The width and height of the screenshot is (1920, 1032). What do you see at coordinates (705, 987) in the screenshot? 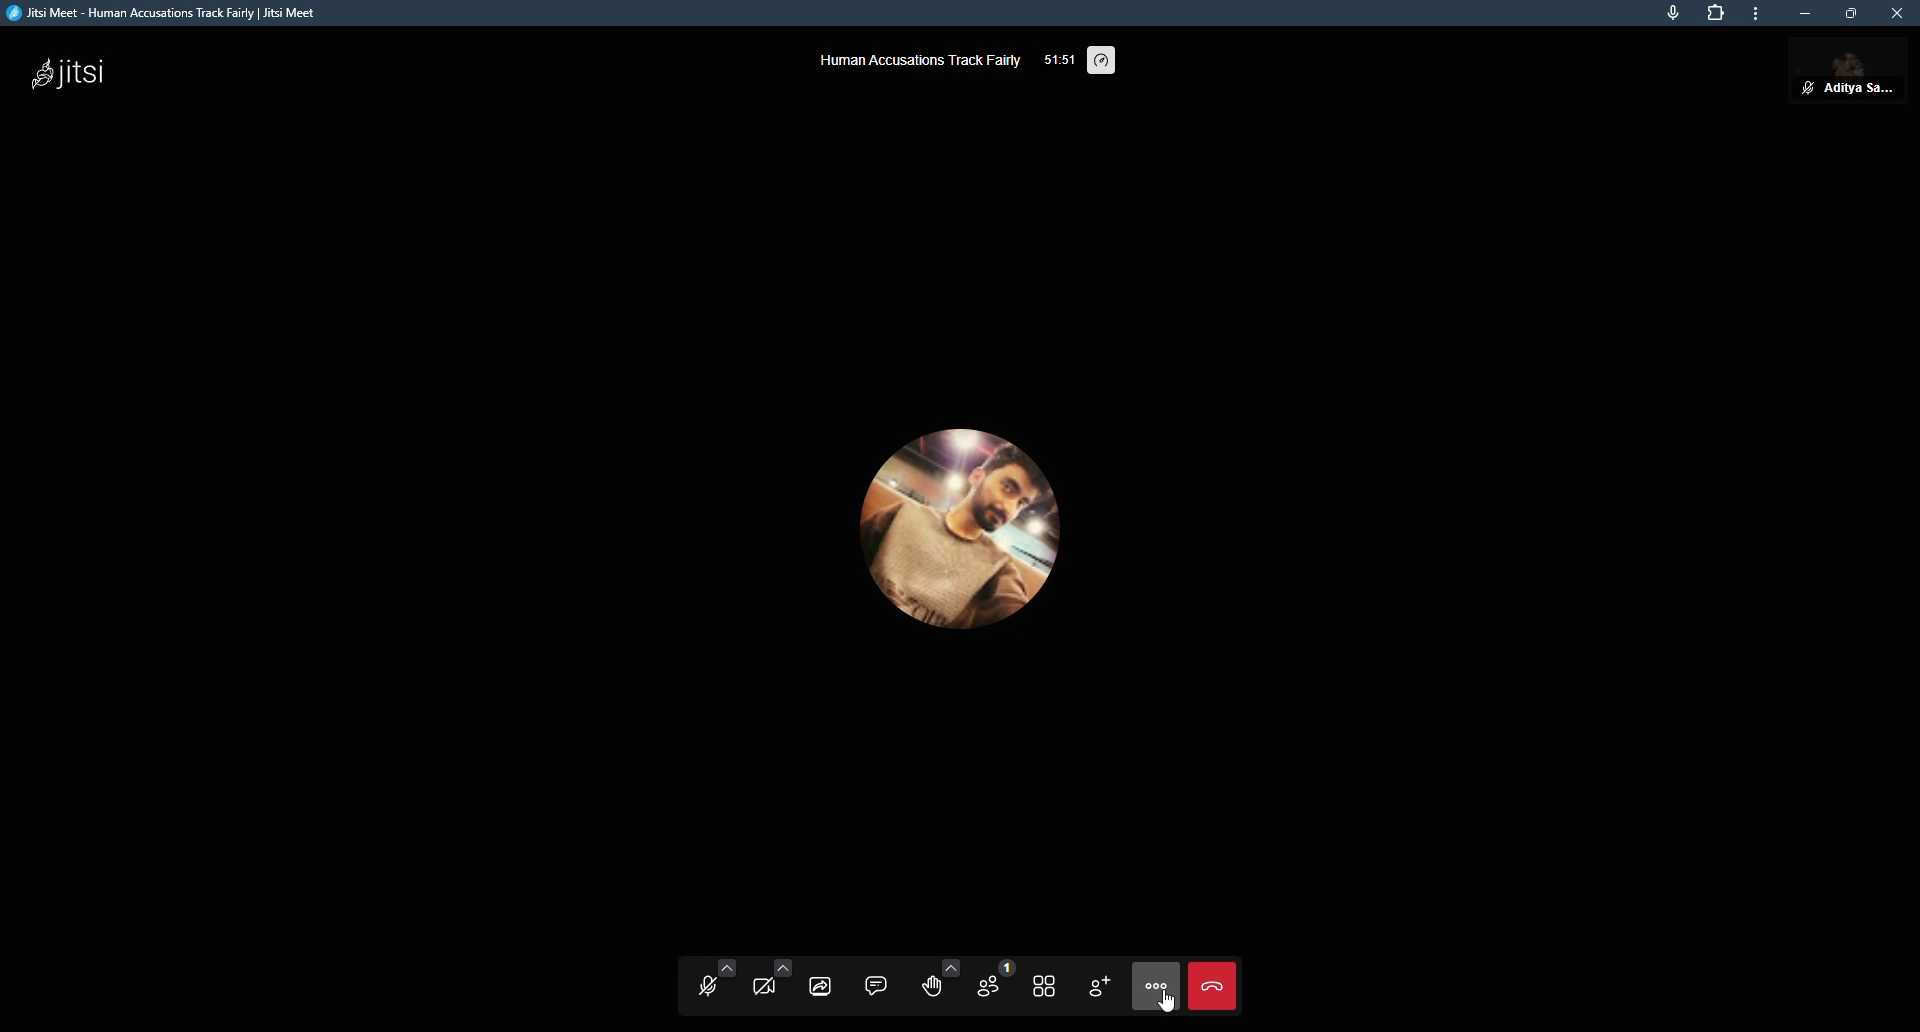
I see `start microphone` at bounding box center [705, 987].